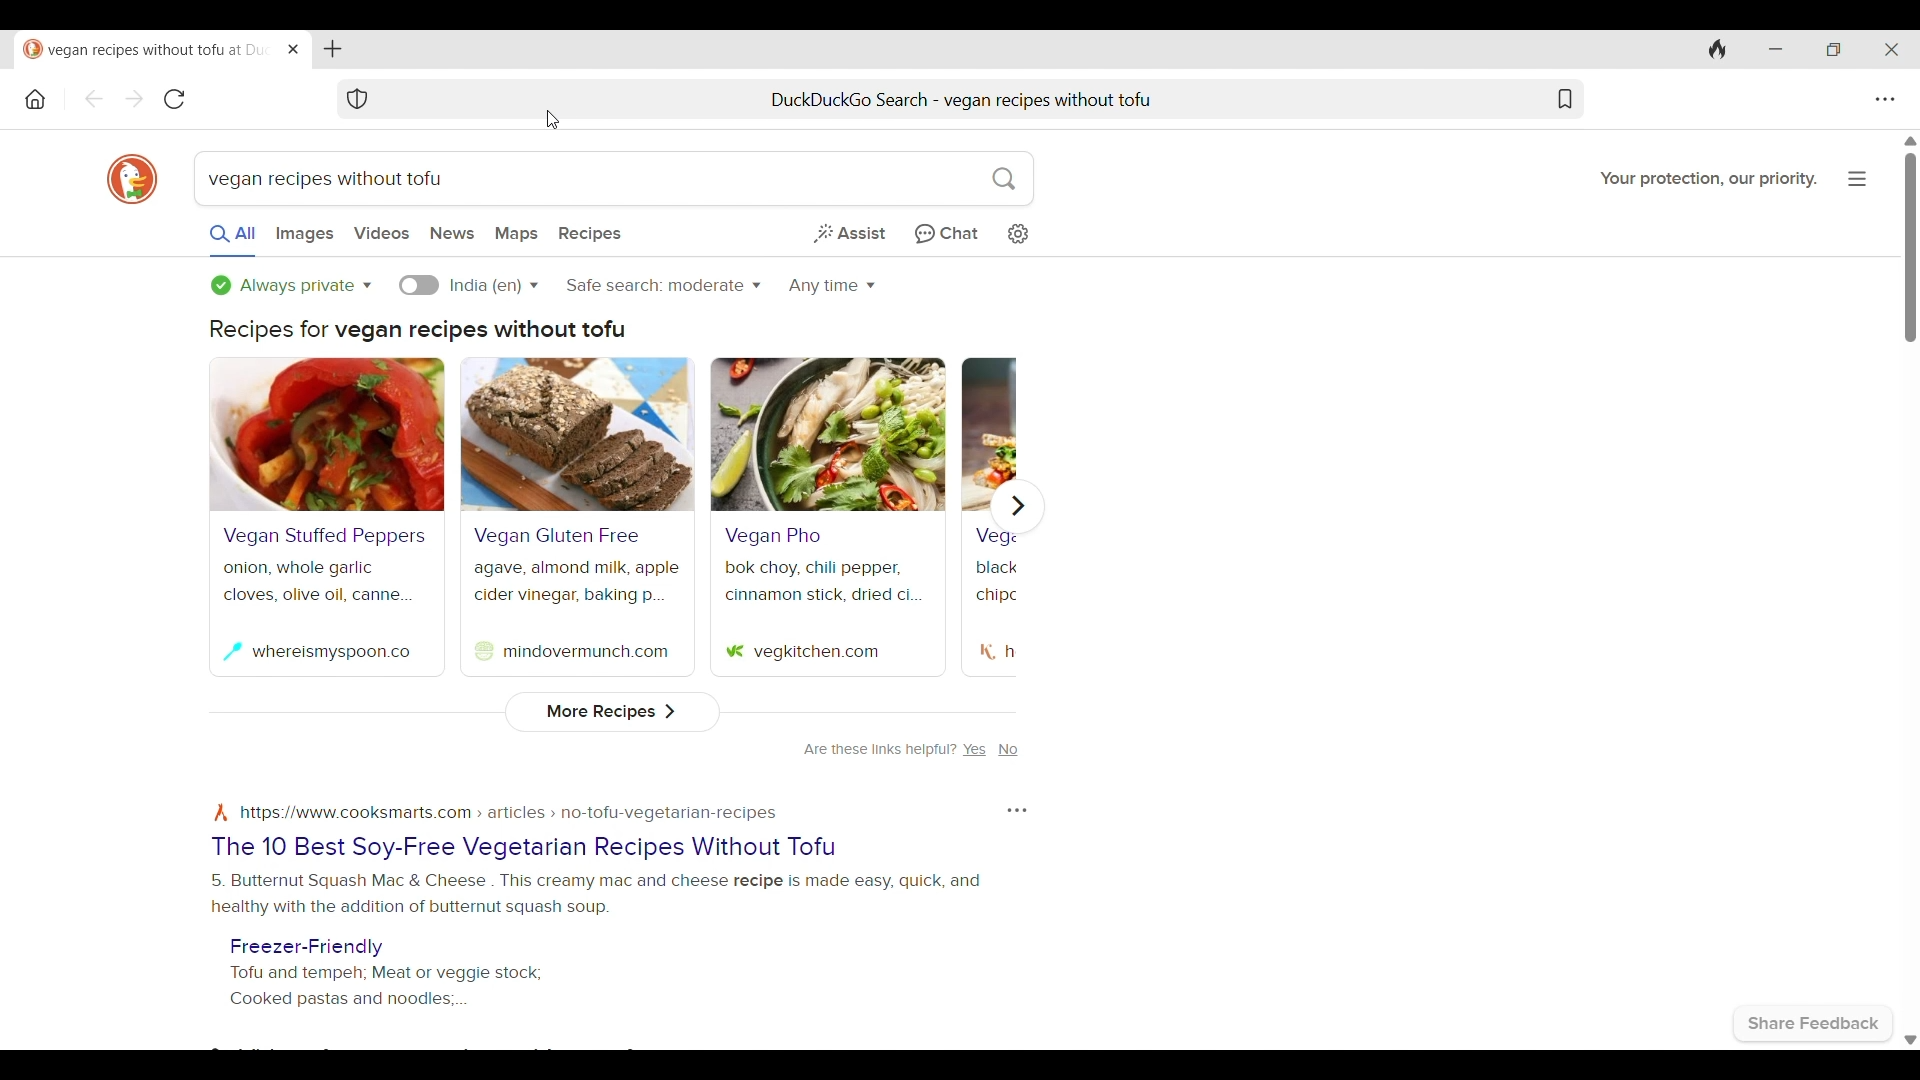 Image resolution: width=1920 pixels, height=1080 pixels. I want to click on Cursor position unchaged, so click(553, 120).